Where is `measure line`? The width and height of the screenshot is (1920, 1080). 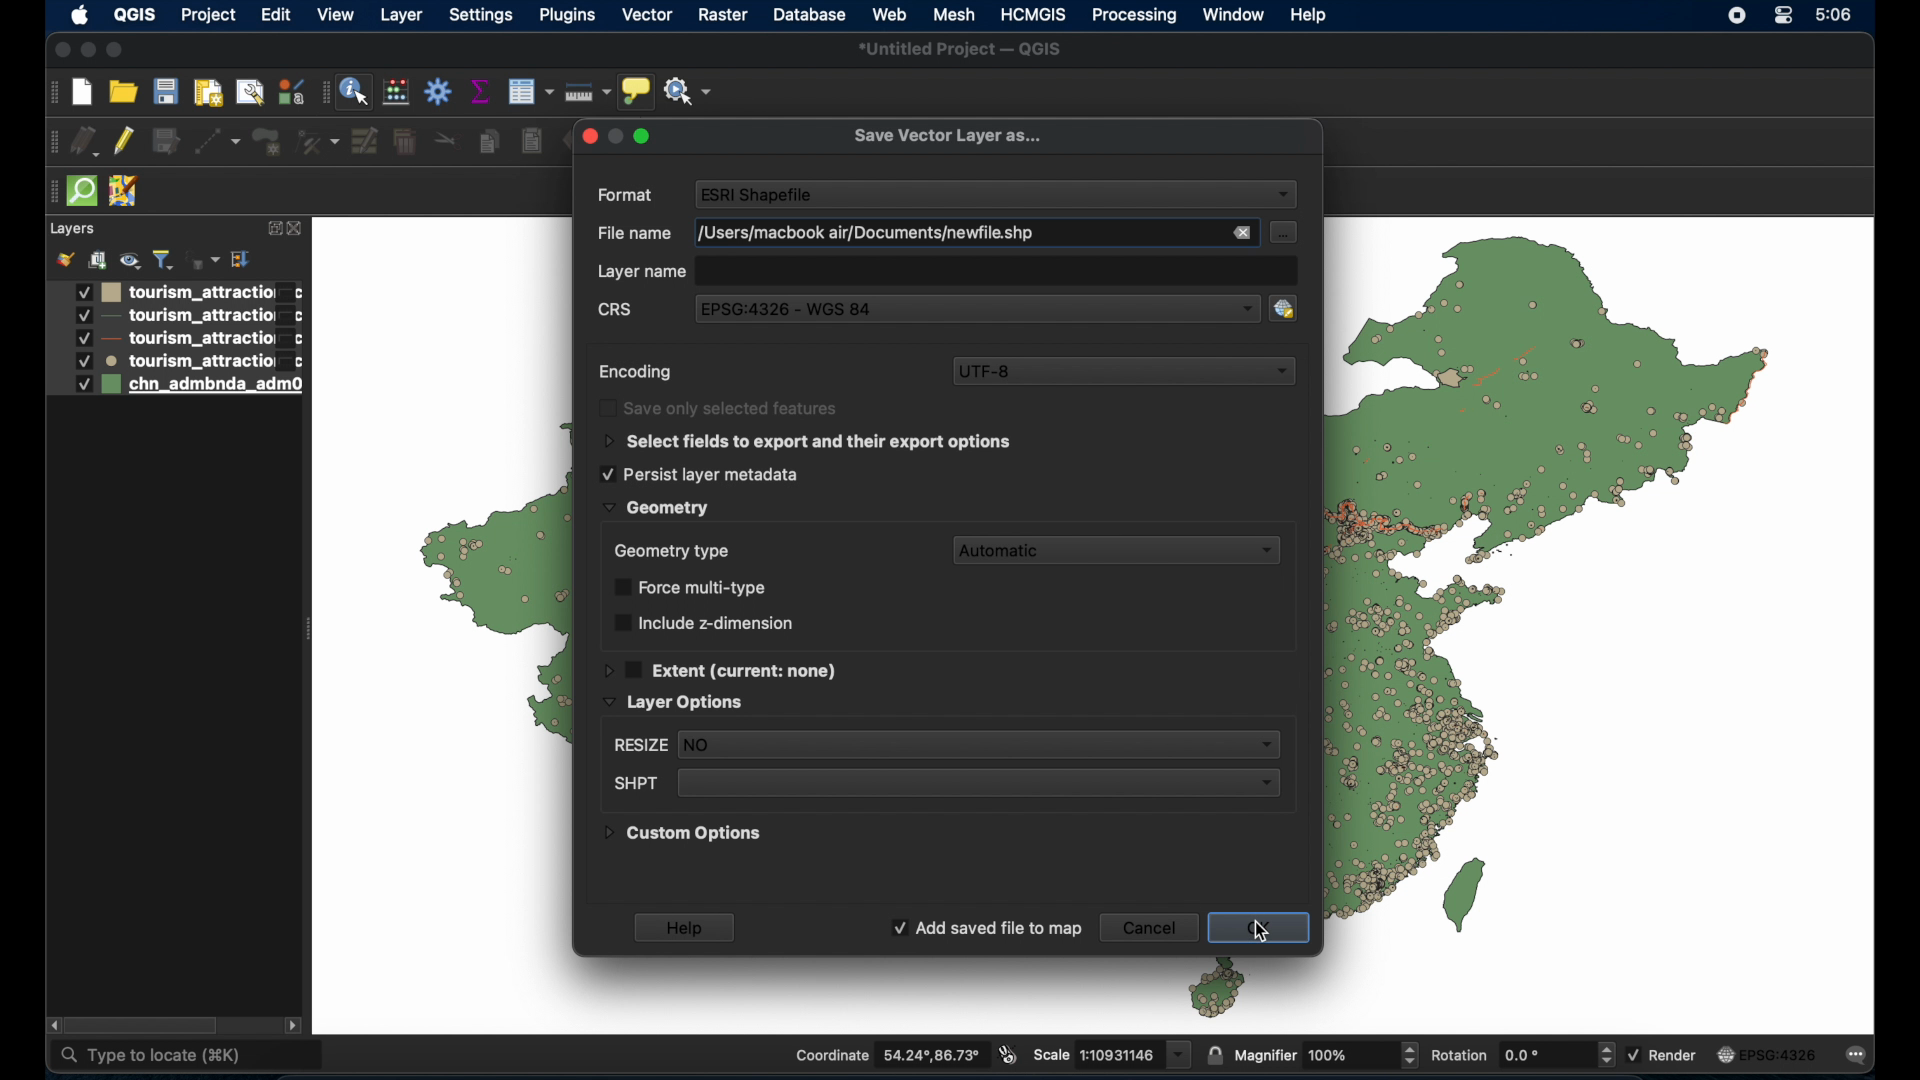 measure line is located at coordinates (588, 90).